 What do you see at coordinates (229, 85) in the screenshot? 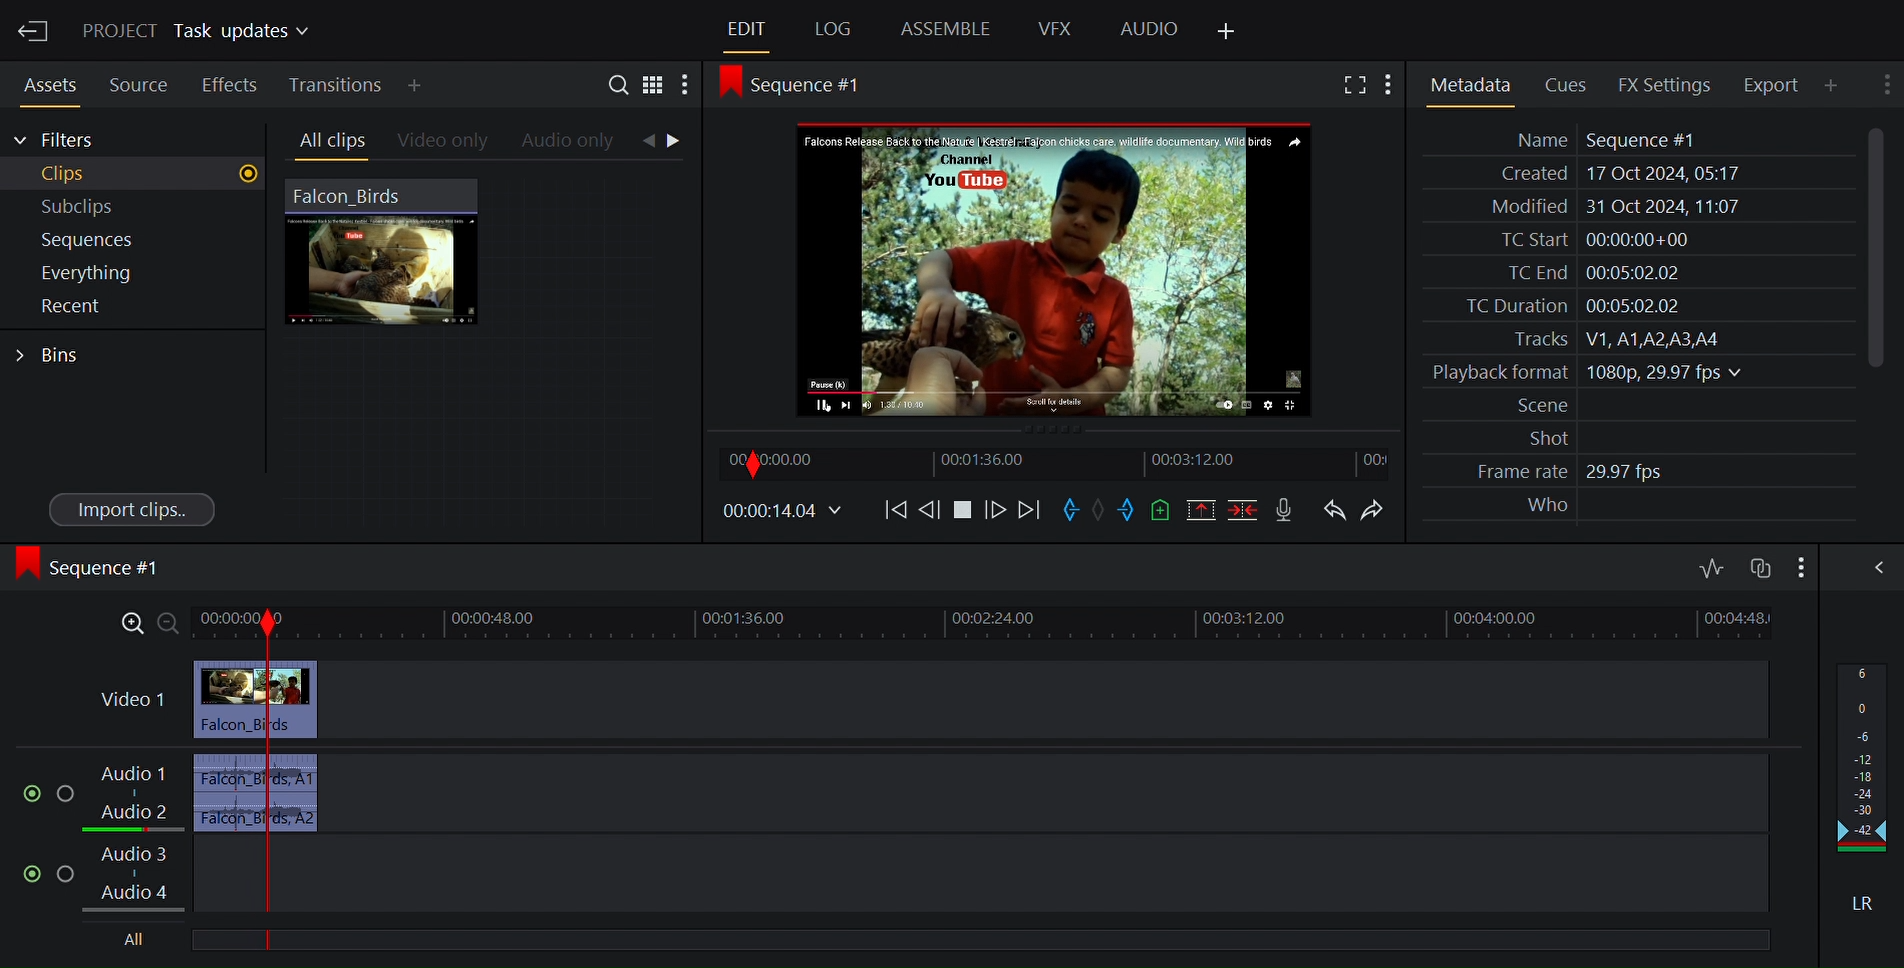
I see `Effects` at bounding box center [229, 85].